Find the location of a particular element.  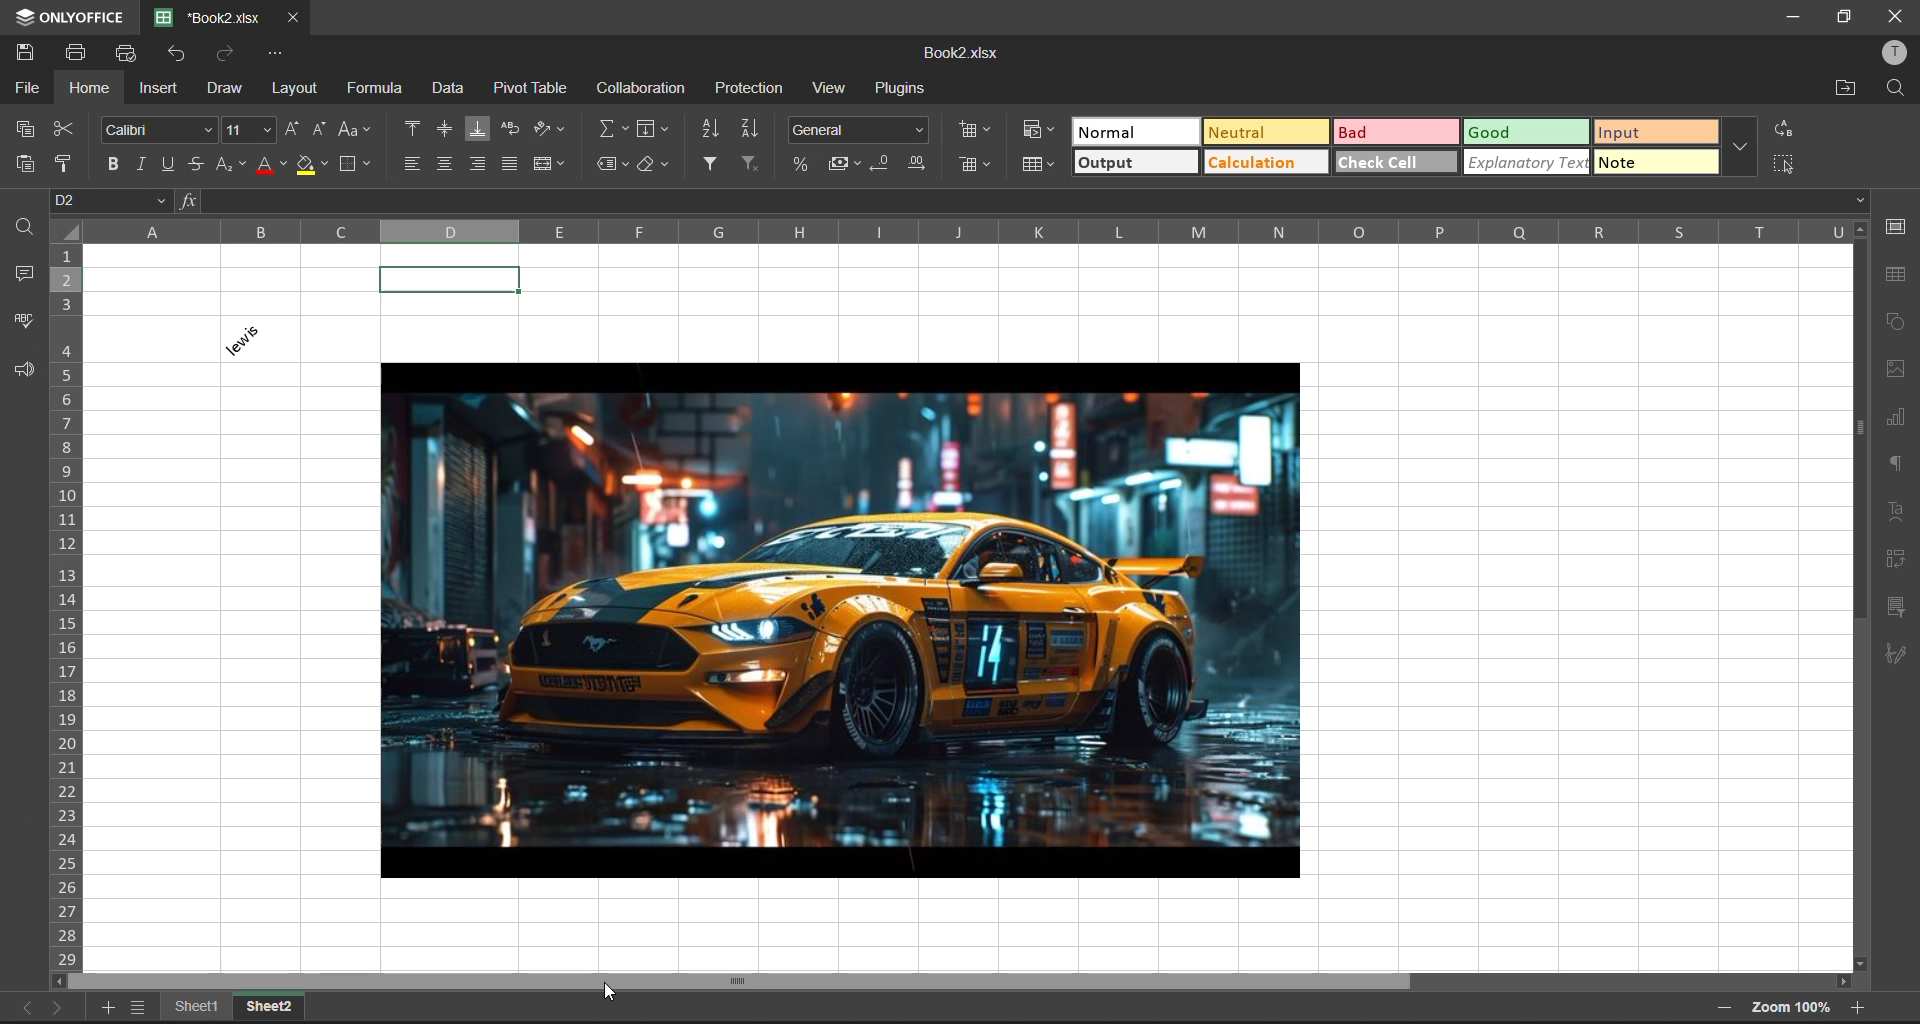

font style is located at coordinates (161, 129).